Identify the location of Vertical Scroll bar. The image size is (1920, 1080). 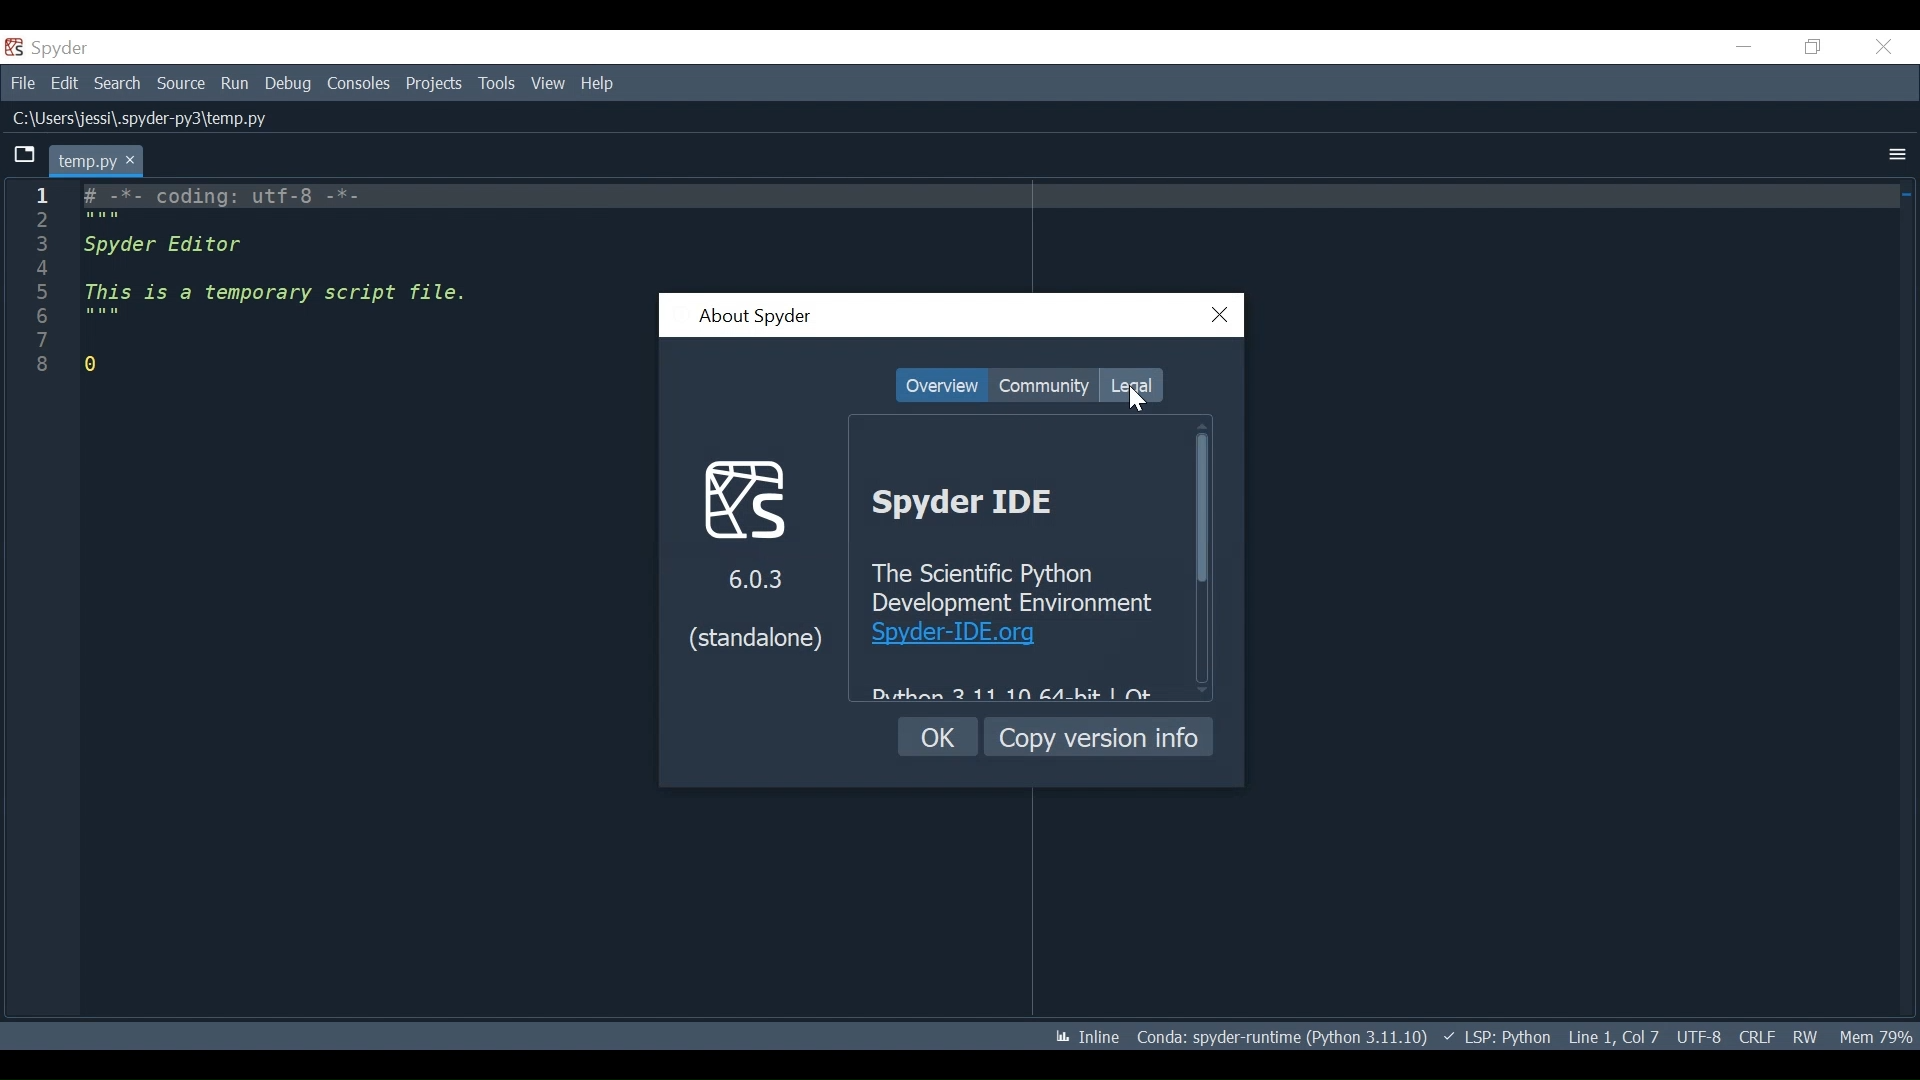
(1201, 509).